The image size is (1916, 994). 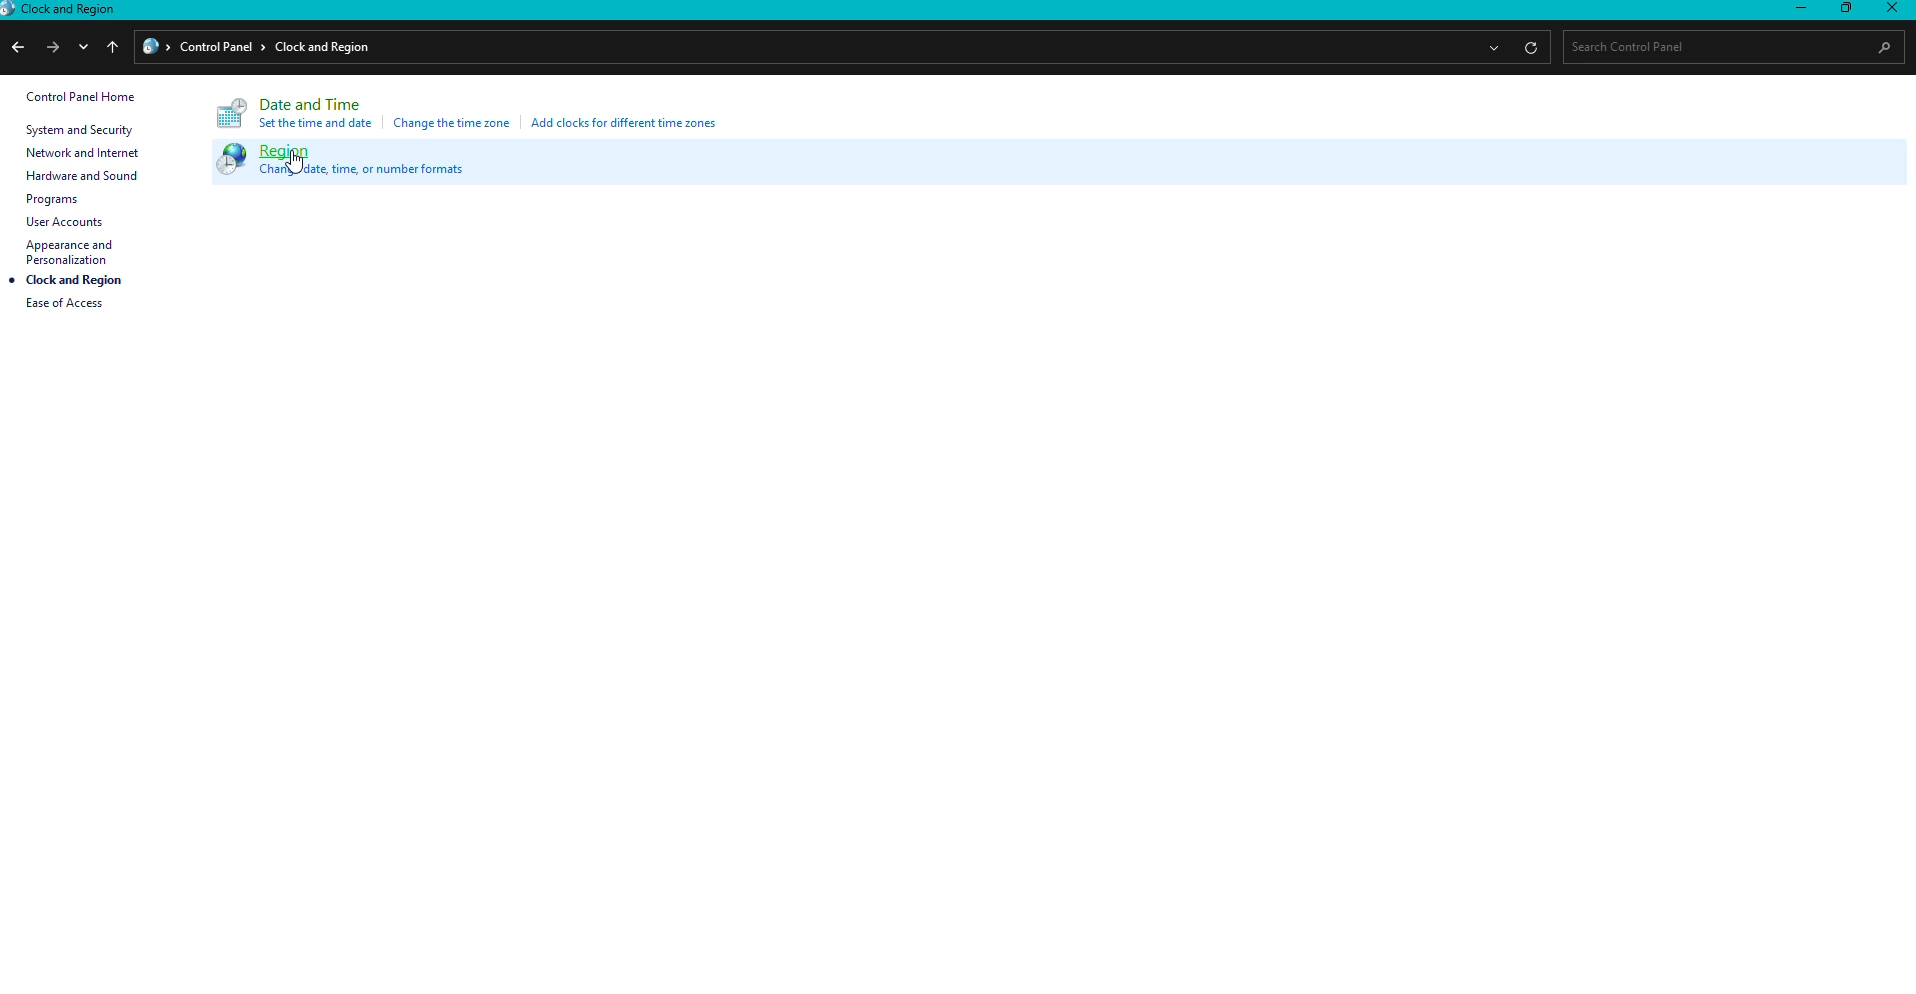 What do you see at coordinates (453, 124) in the screenshot?
I see `Change time zone` at bounding box center [453, 124].